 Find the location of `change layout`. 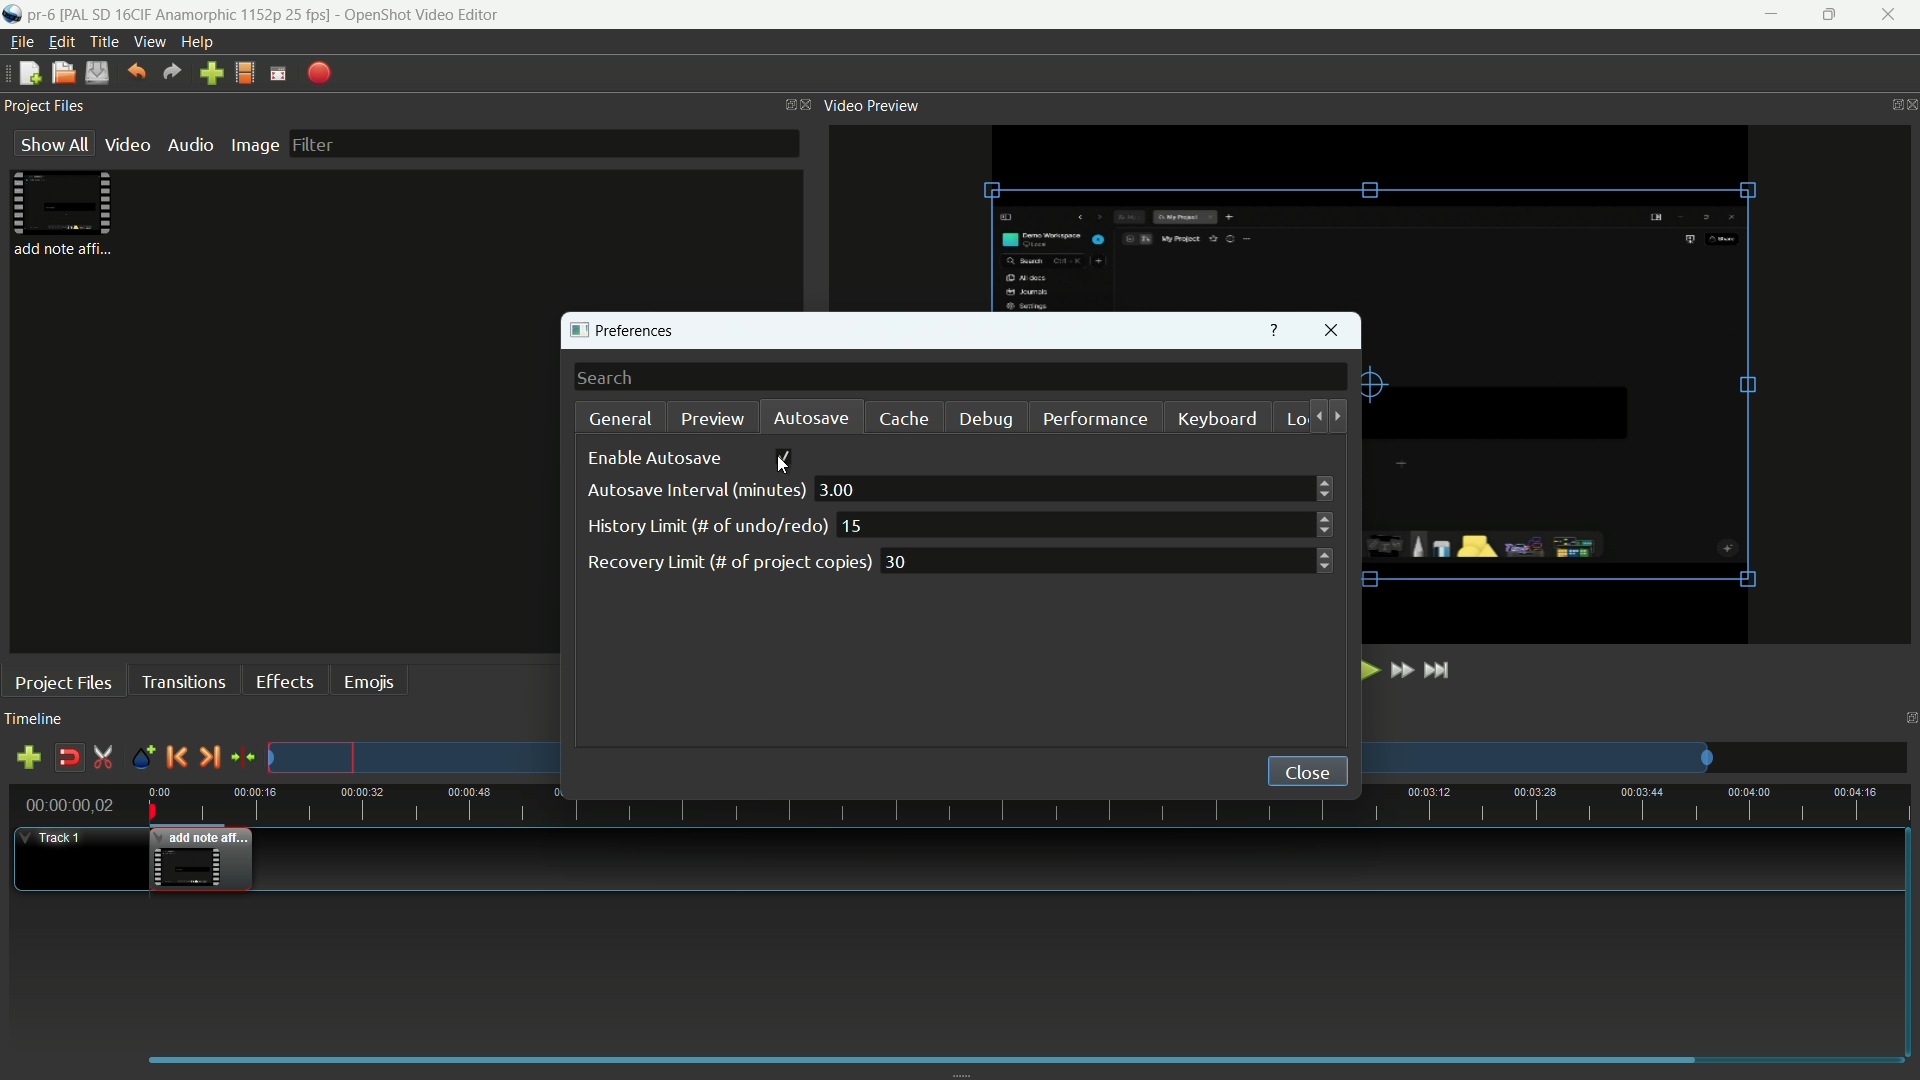

change layout is located at coordinates (787, 104).